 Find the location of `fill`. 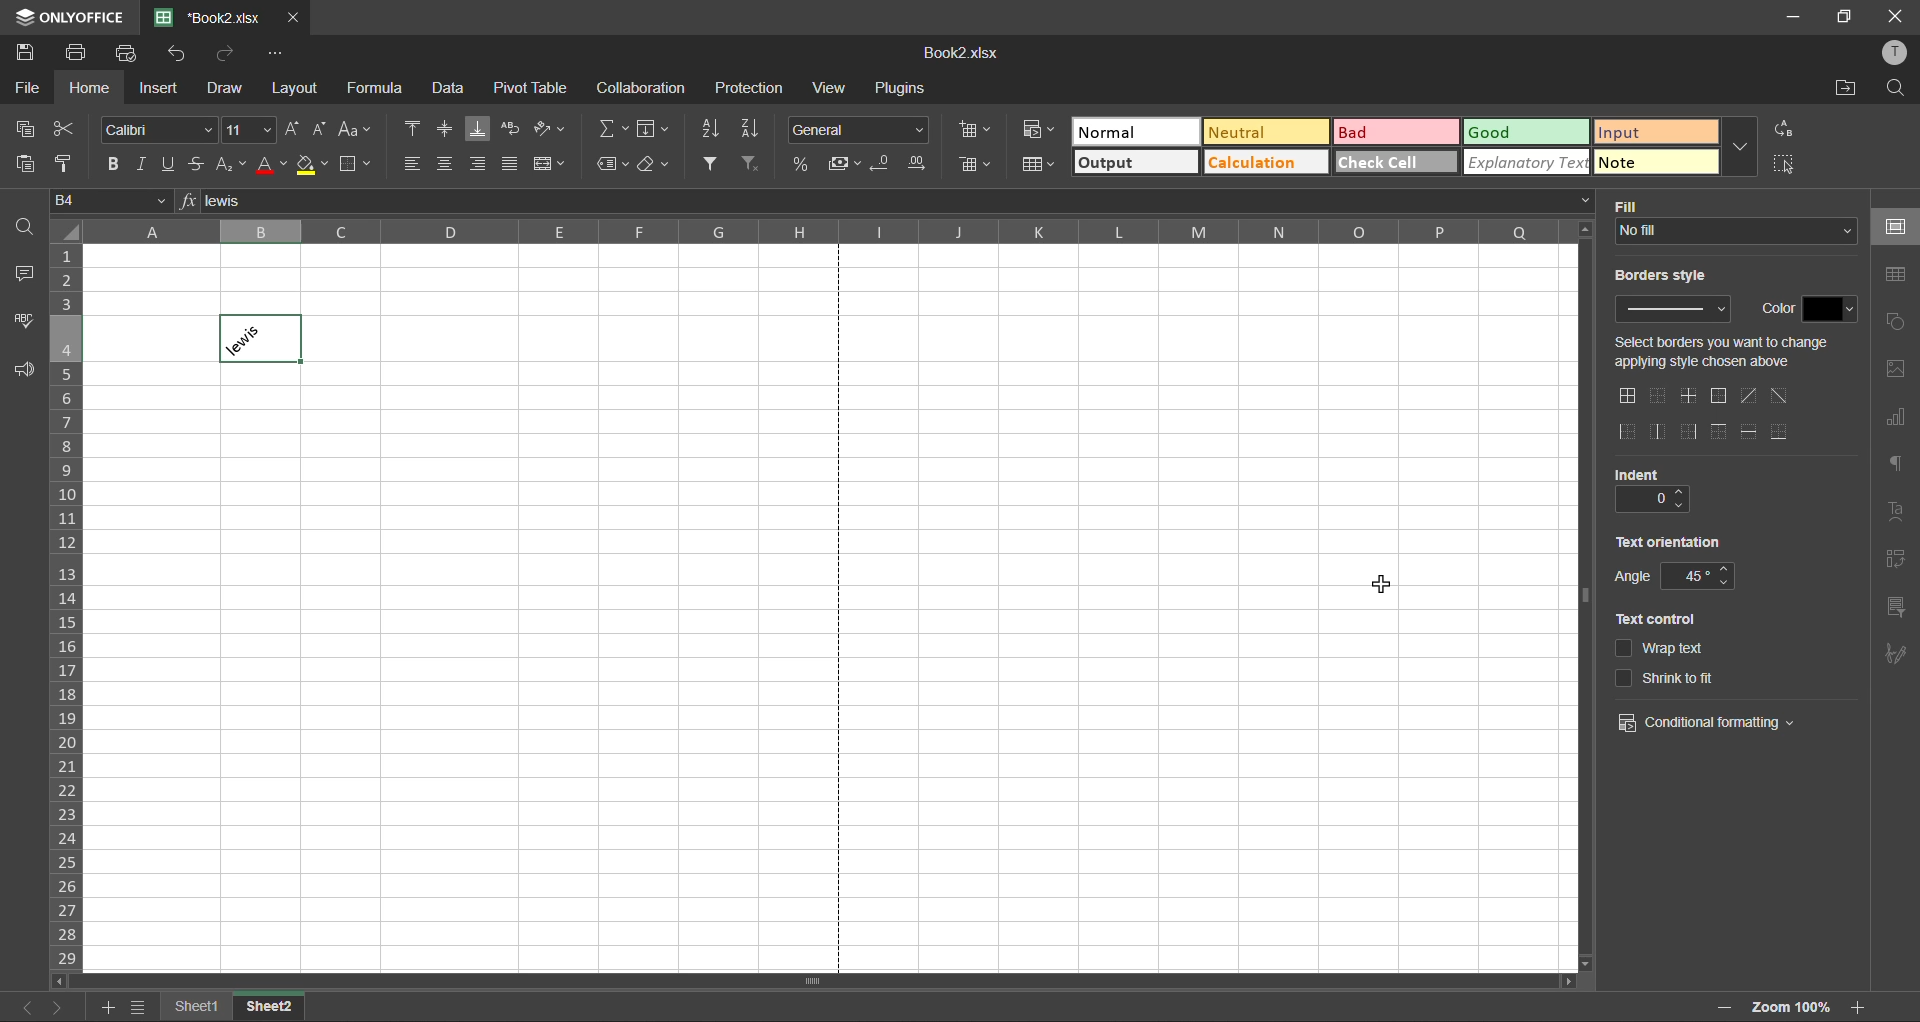

fill is located at coordinates (1630, 201).